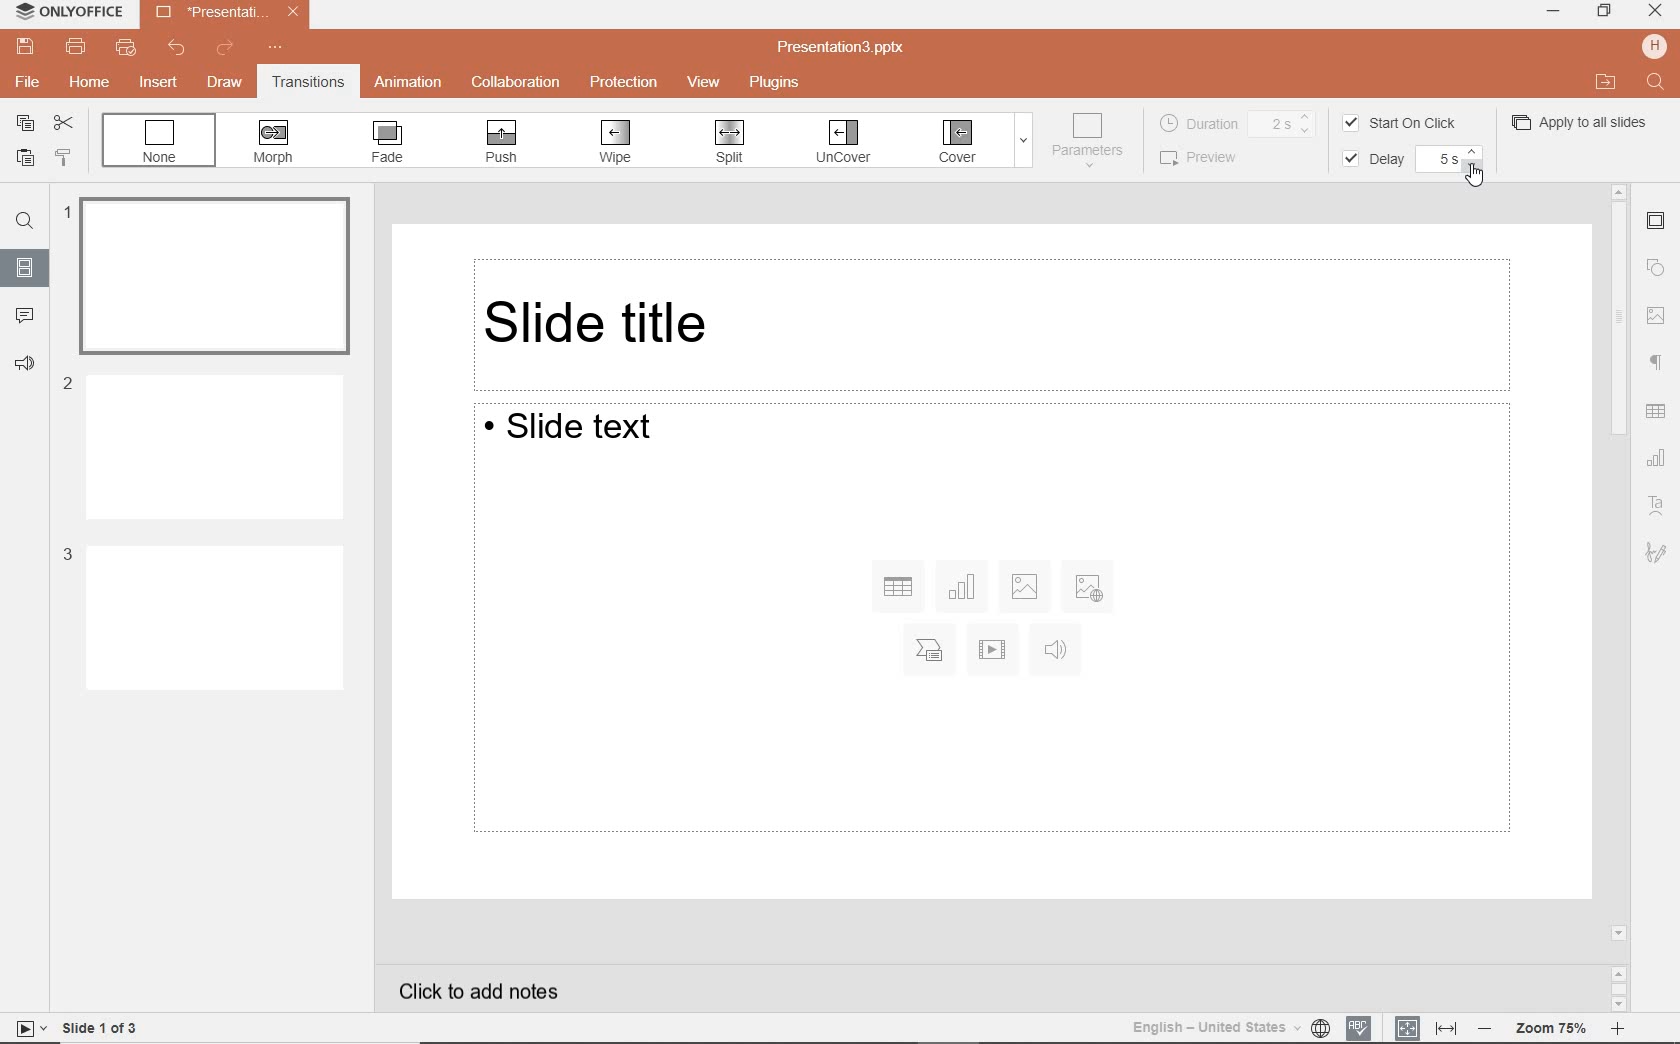 This screenshot has width=1680, height=1044. I want to click on EXPAND, so click(1023, 144).